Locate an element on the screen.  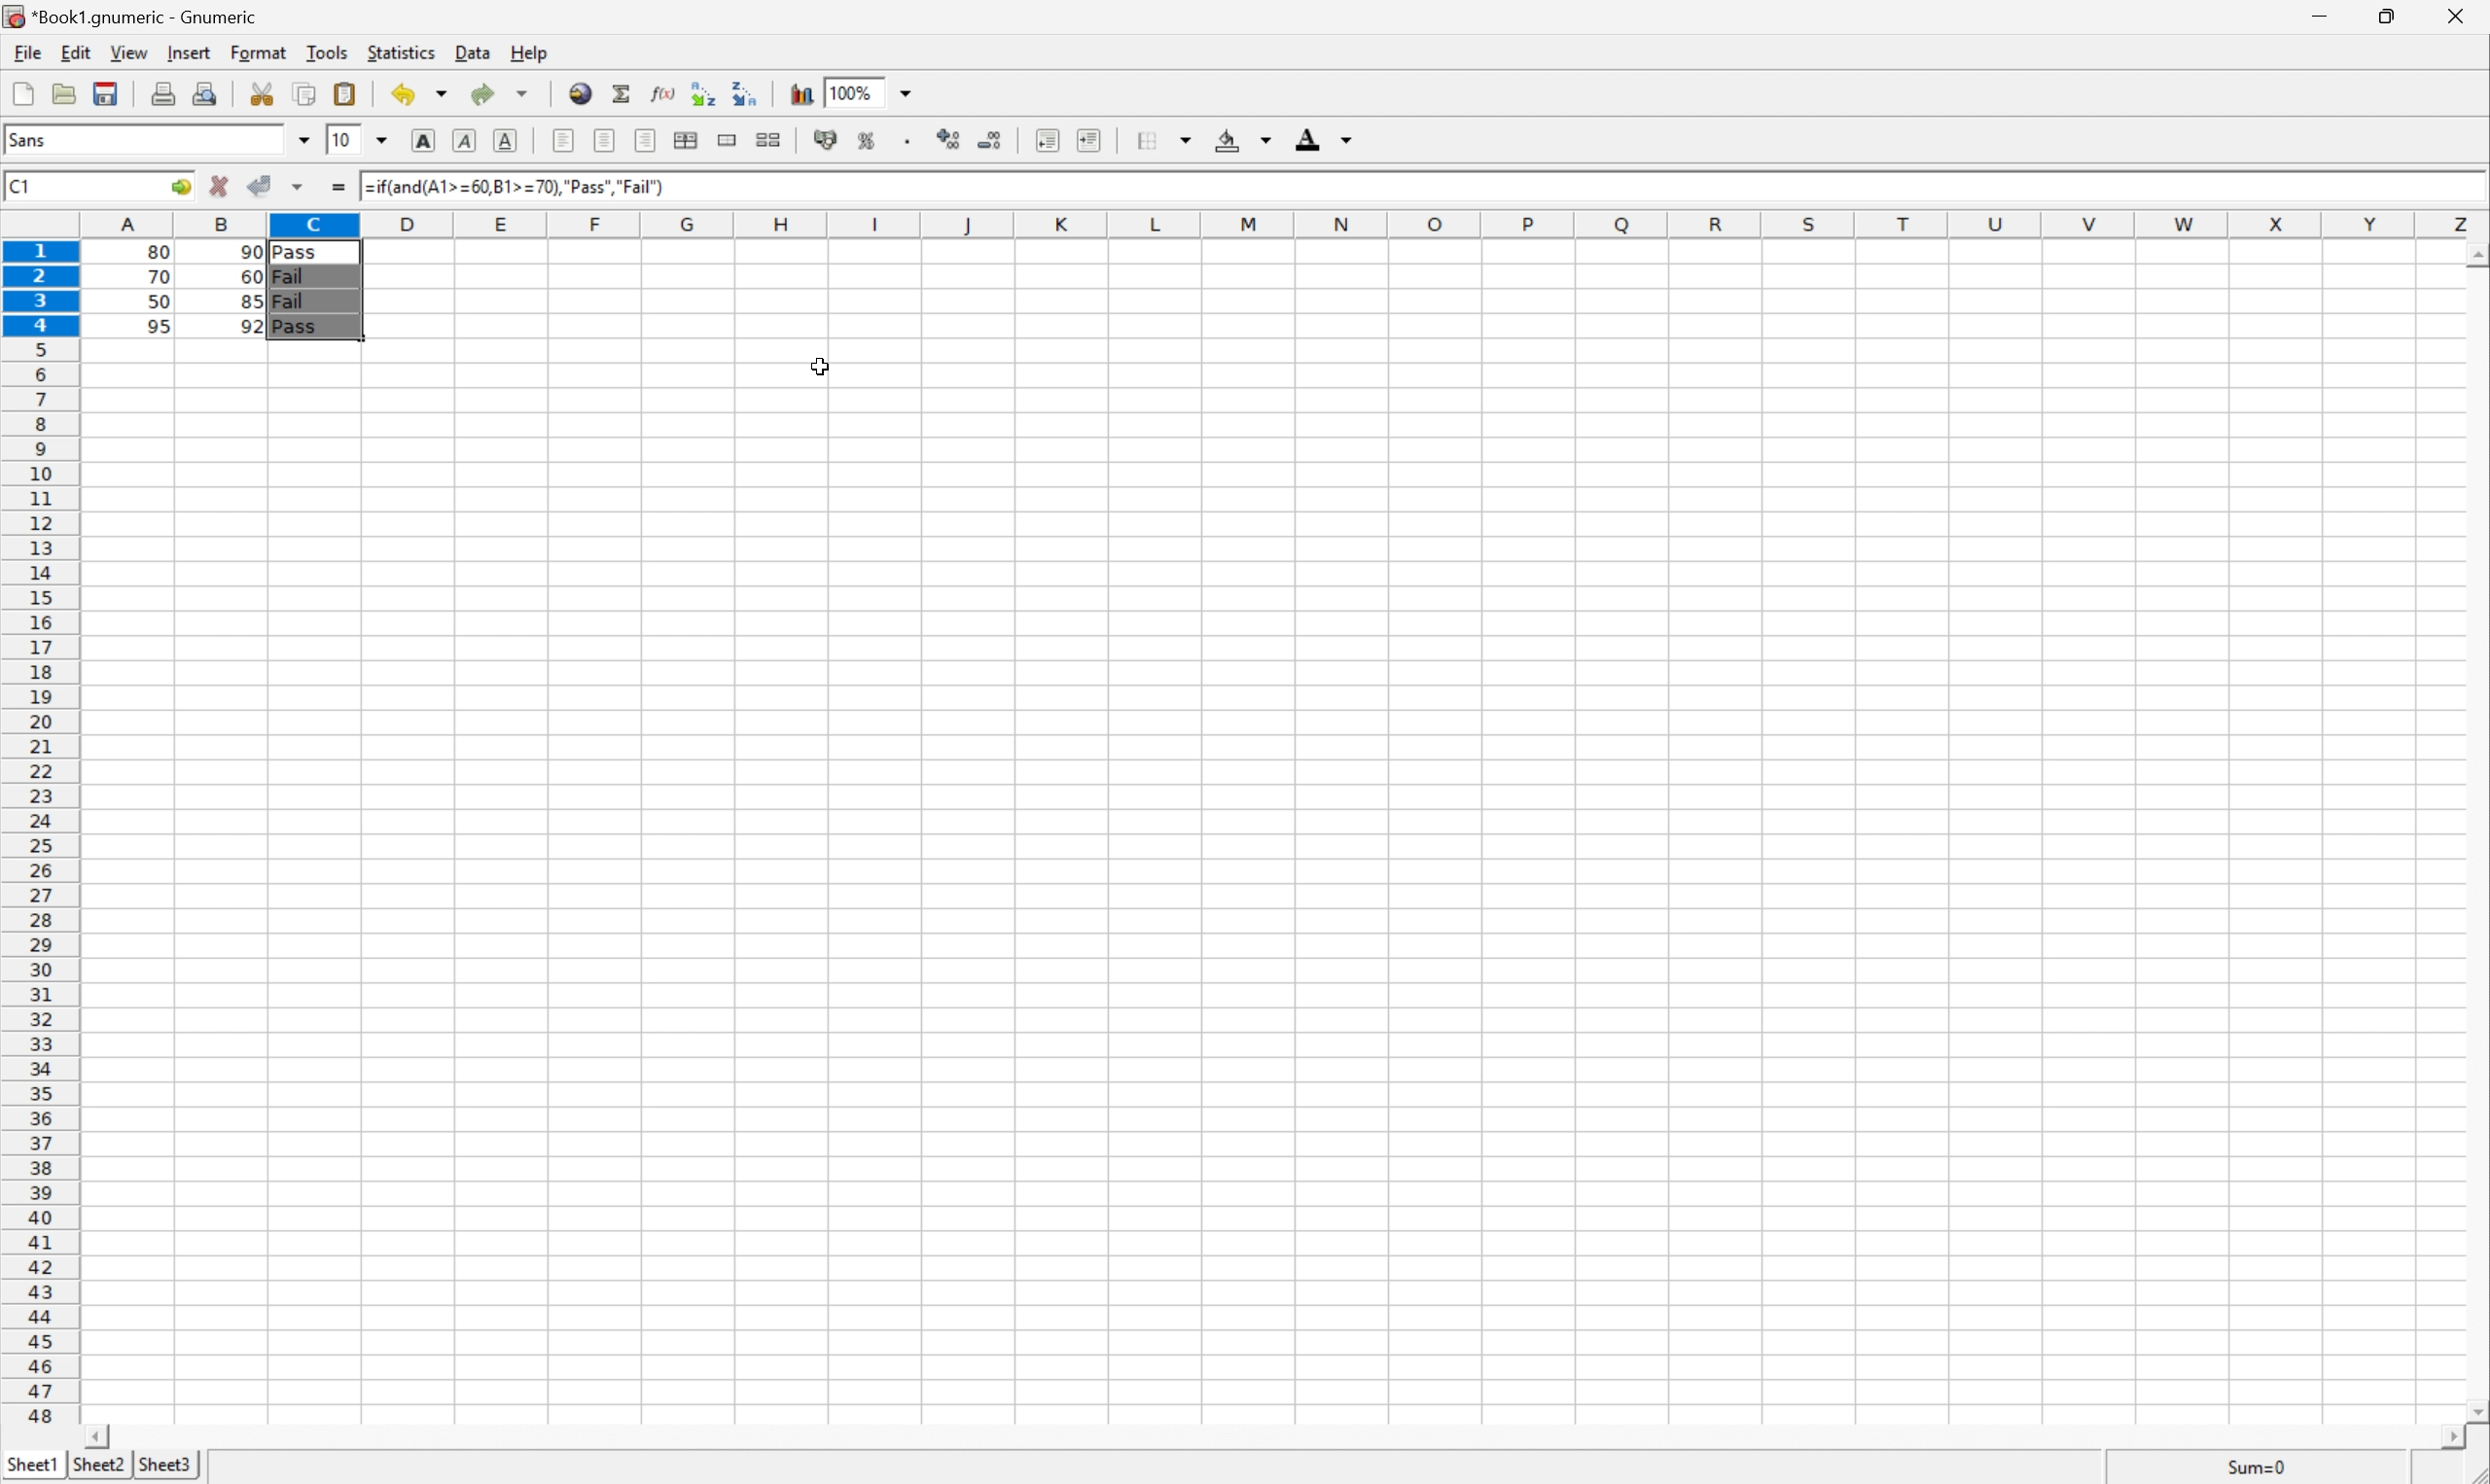
Paste the clipboard is located at coordinates (347, 95).